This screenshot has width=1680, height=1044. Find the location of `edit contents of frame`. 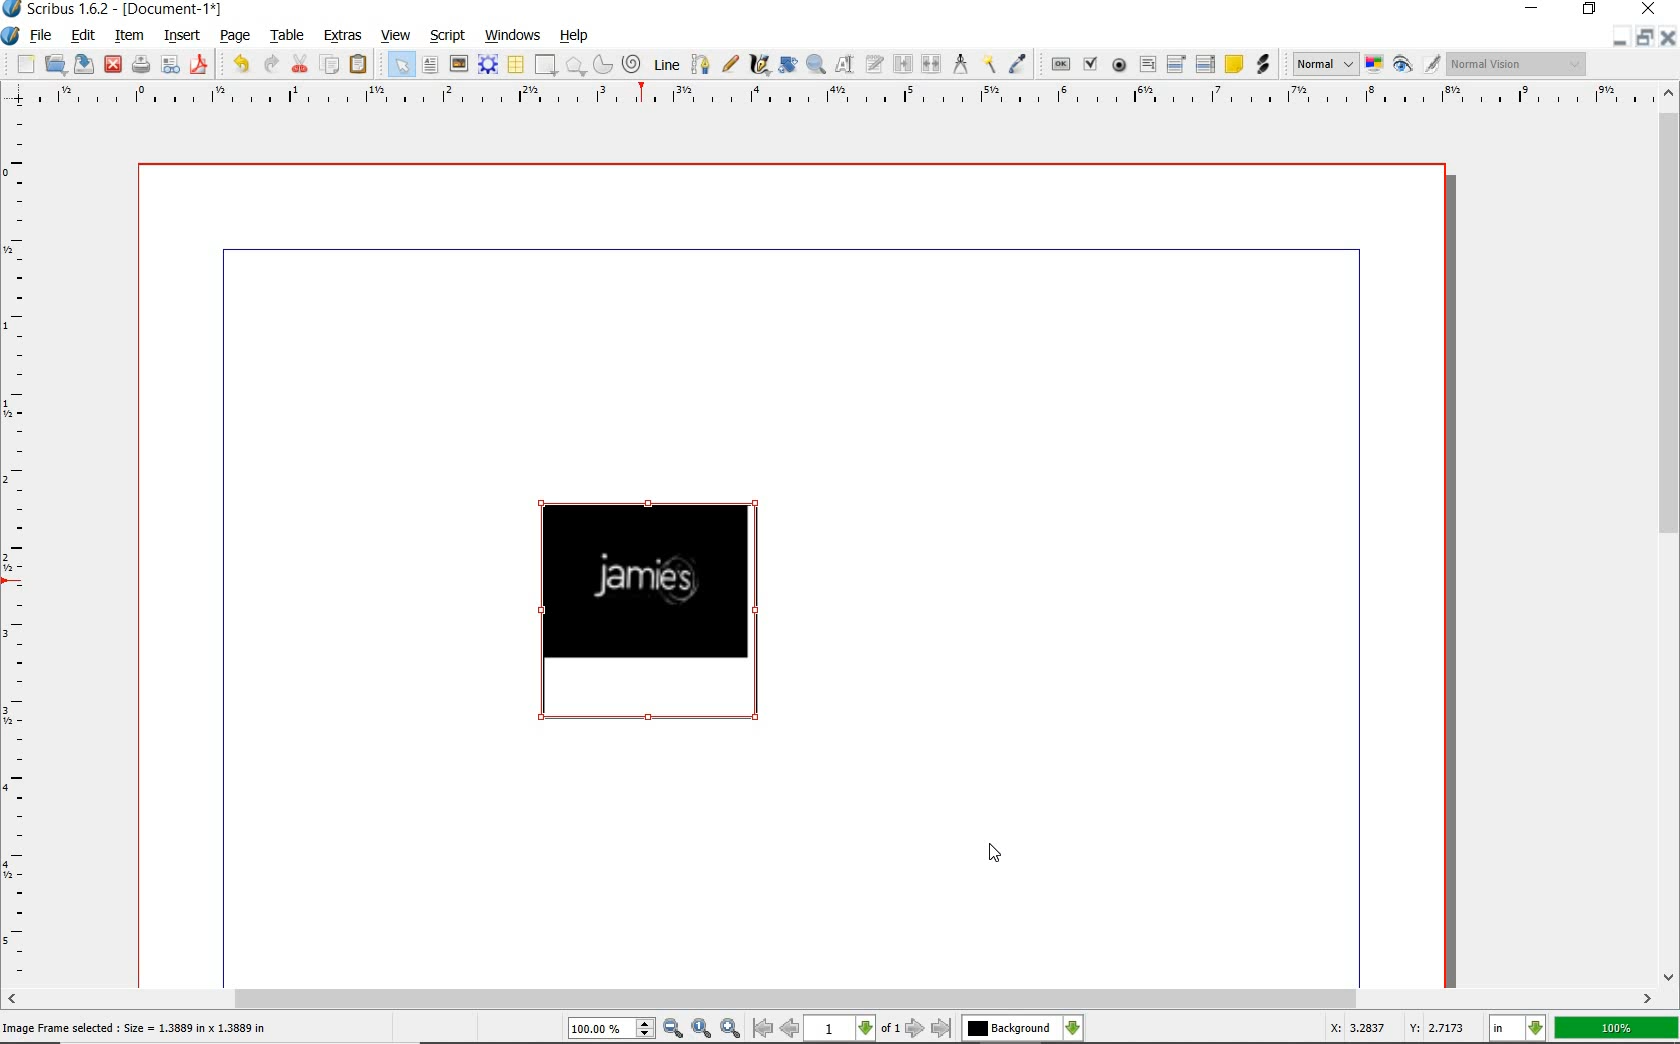

edit contents of frame is located at coordinates (844, 64).